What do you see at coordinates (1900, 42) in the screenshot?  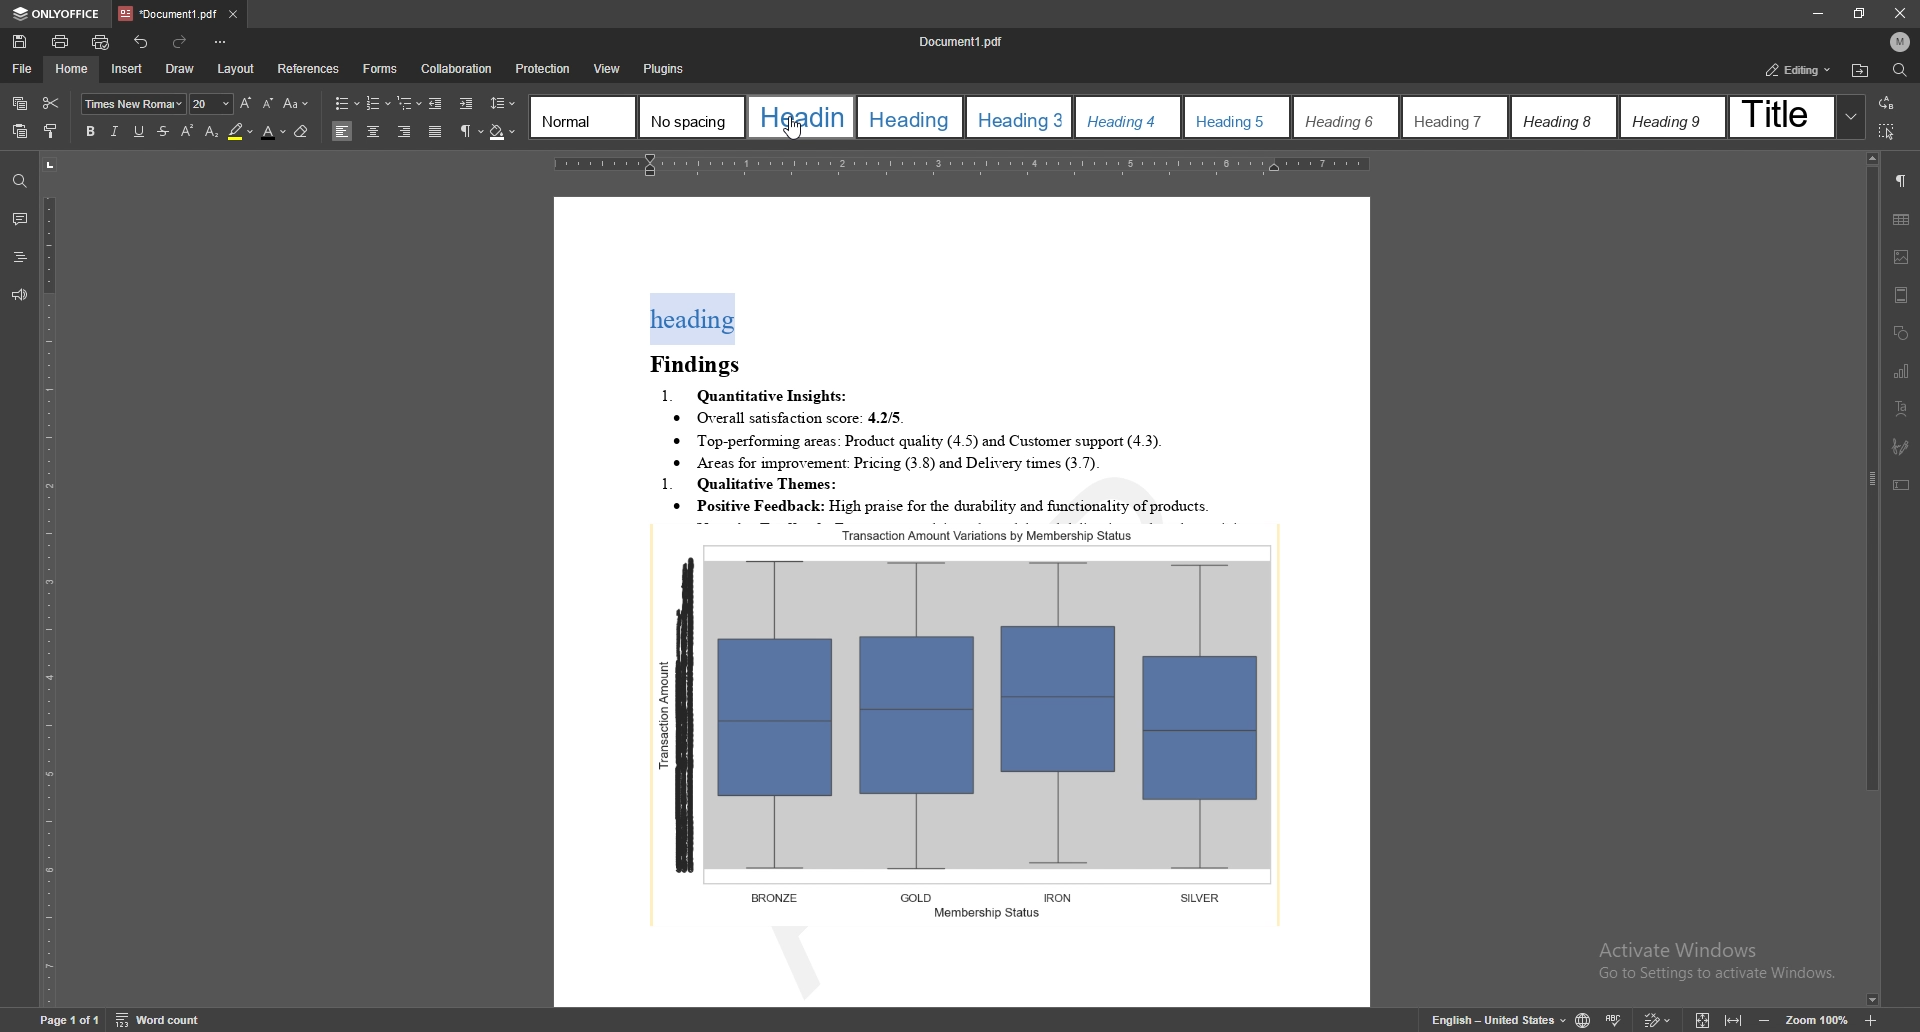 I see `profile` at bounding box center [1900, 42].